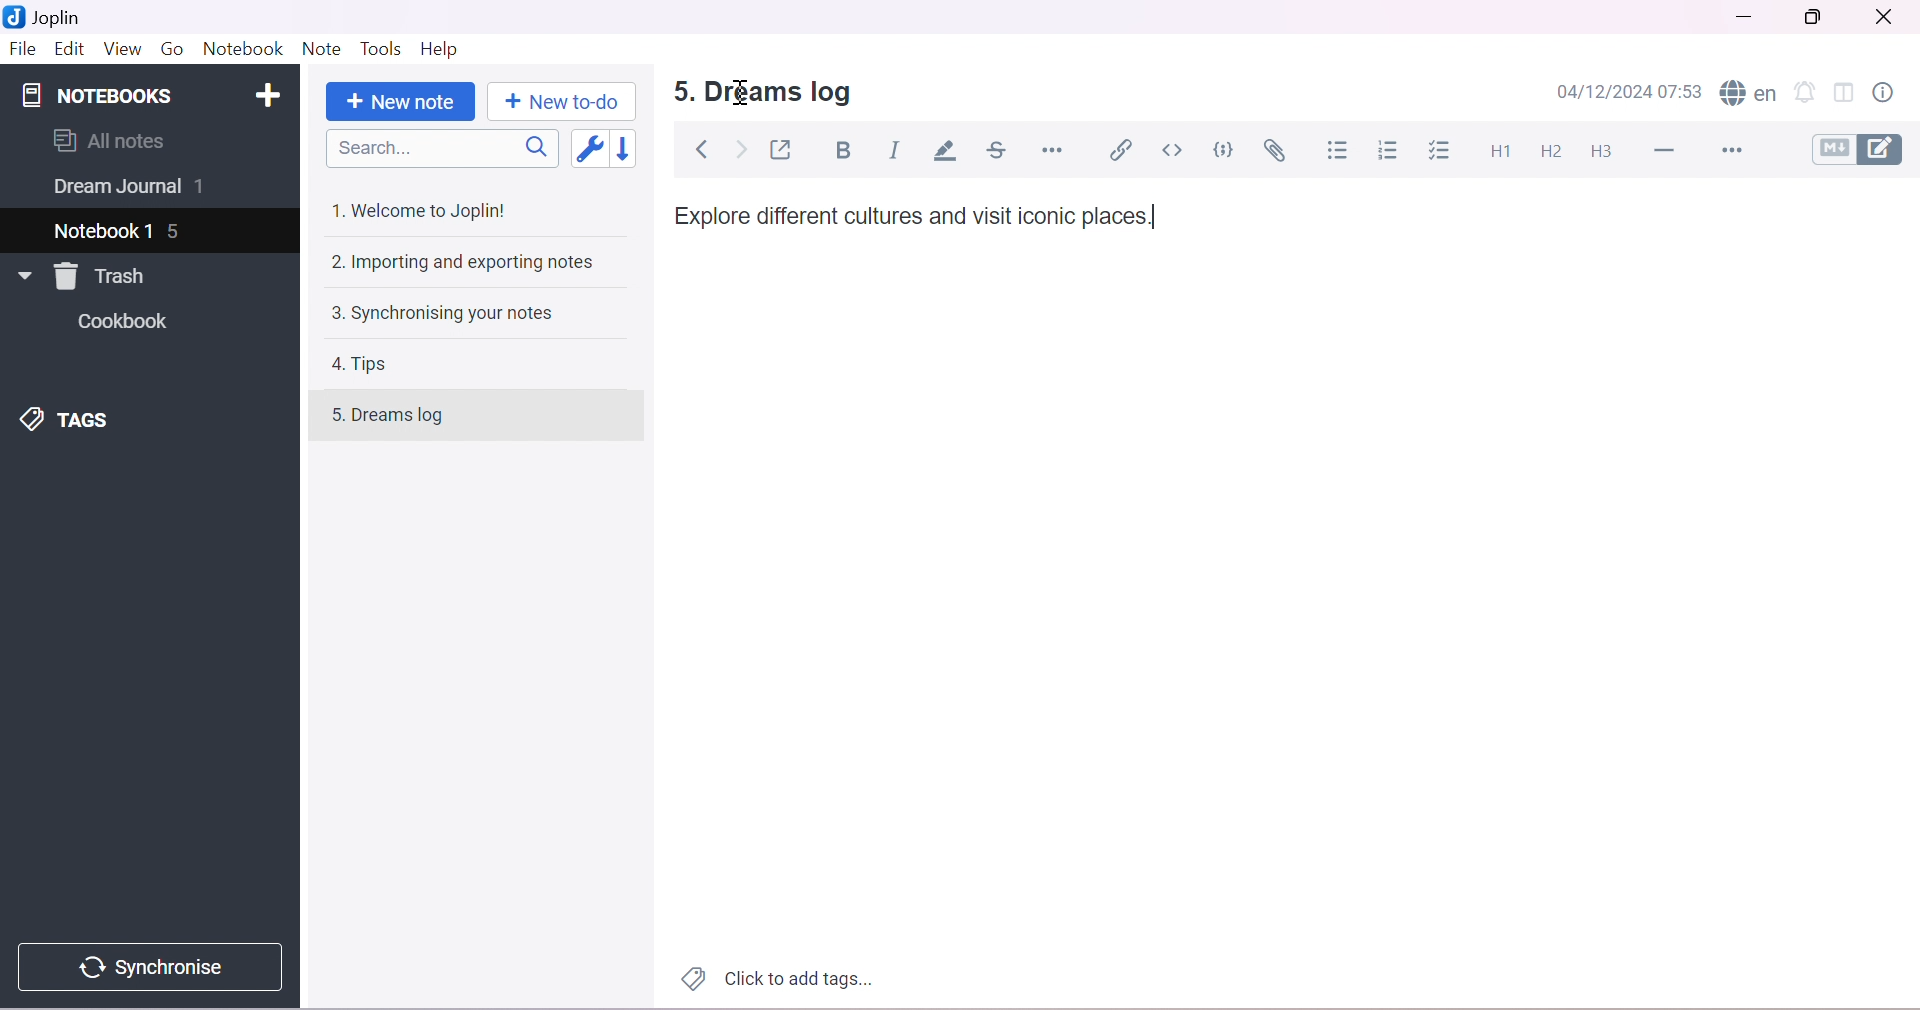  What do you see at coordinates (320, 50) in the screenshot?
I see `Note` at bounding box center [320, 50].